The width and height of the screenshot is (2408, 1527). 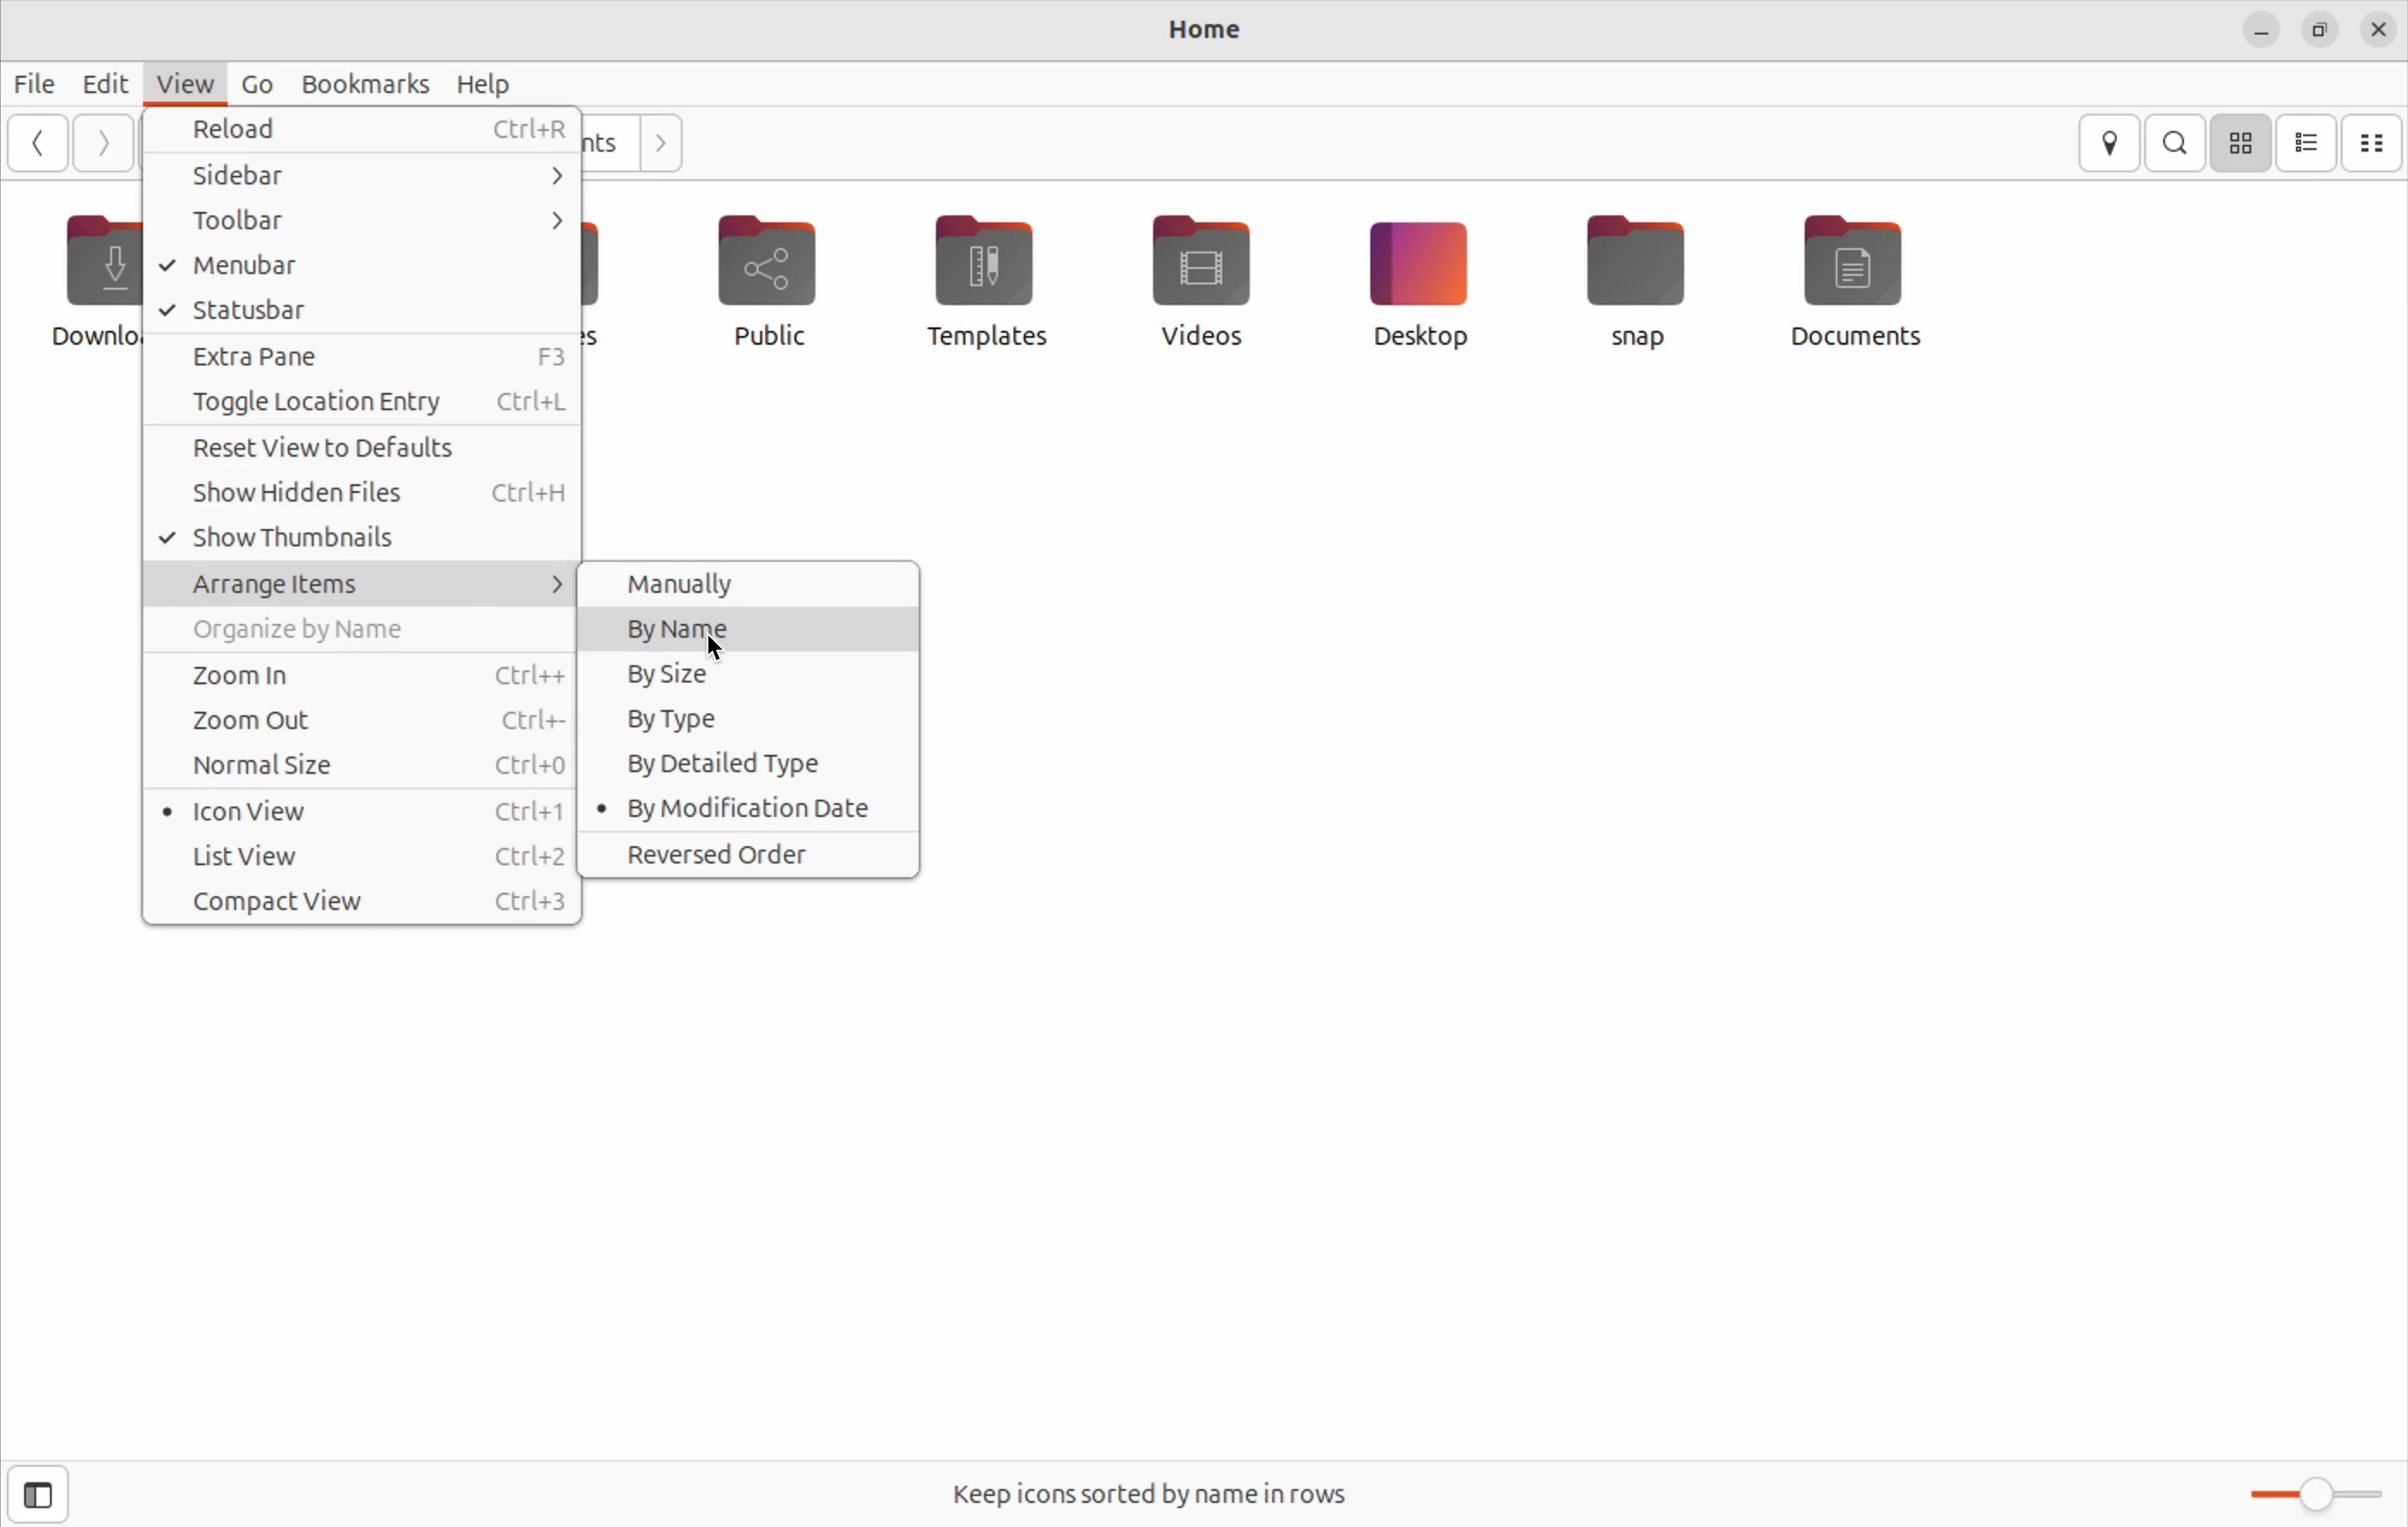 What do you see at coordinates (2111, 144) in the screenshot?
I see `location` at bounding box center [2111, 144].